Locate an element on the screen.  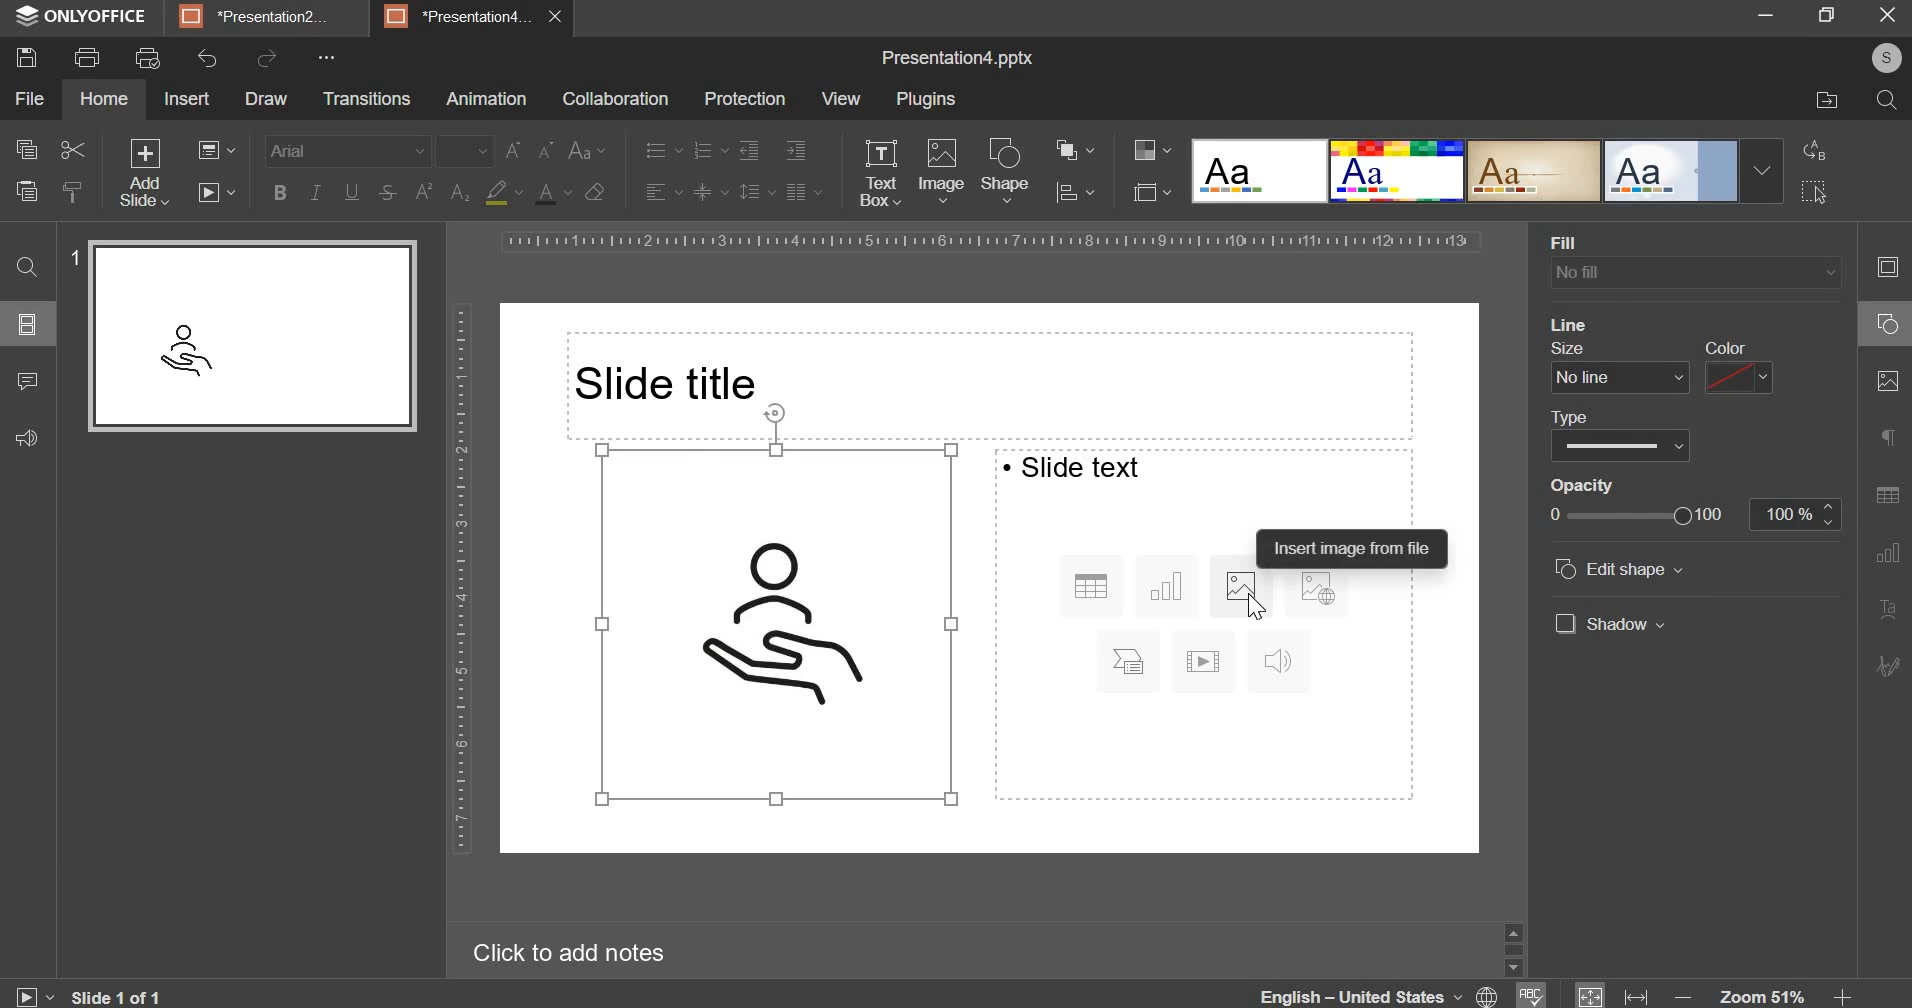
redo is located at coordinates (267, 60).